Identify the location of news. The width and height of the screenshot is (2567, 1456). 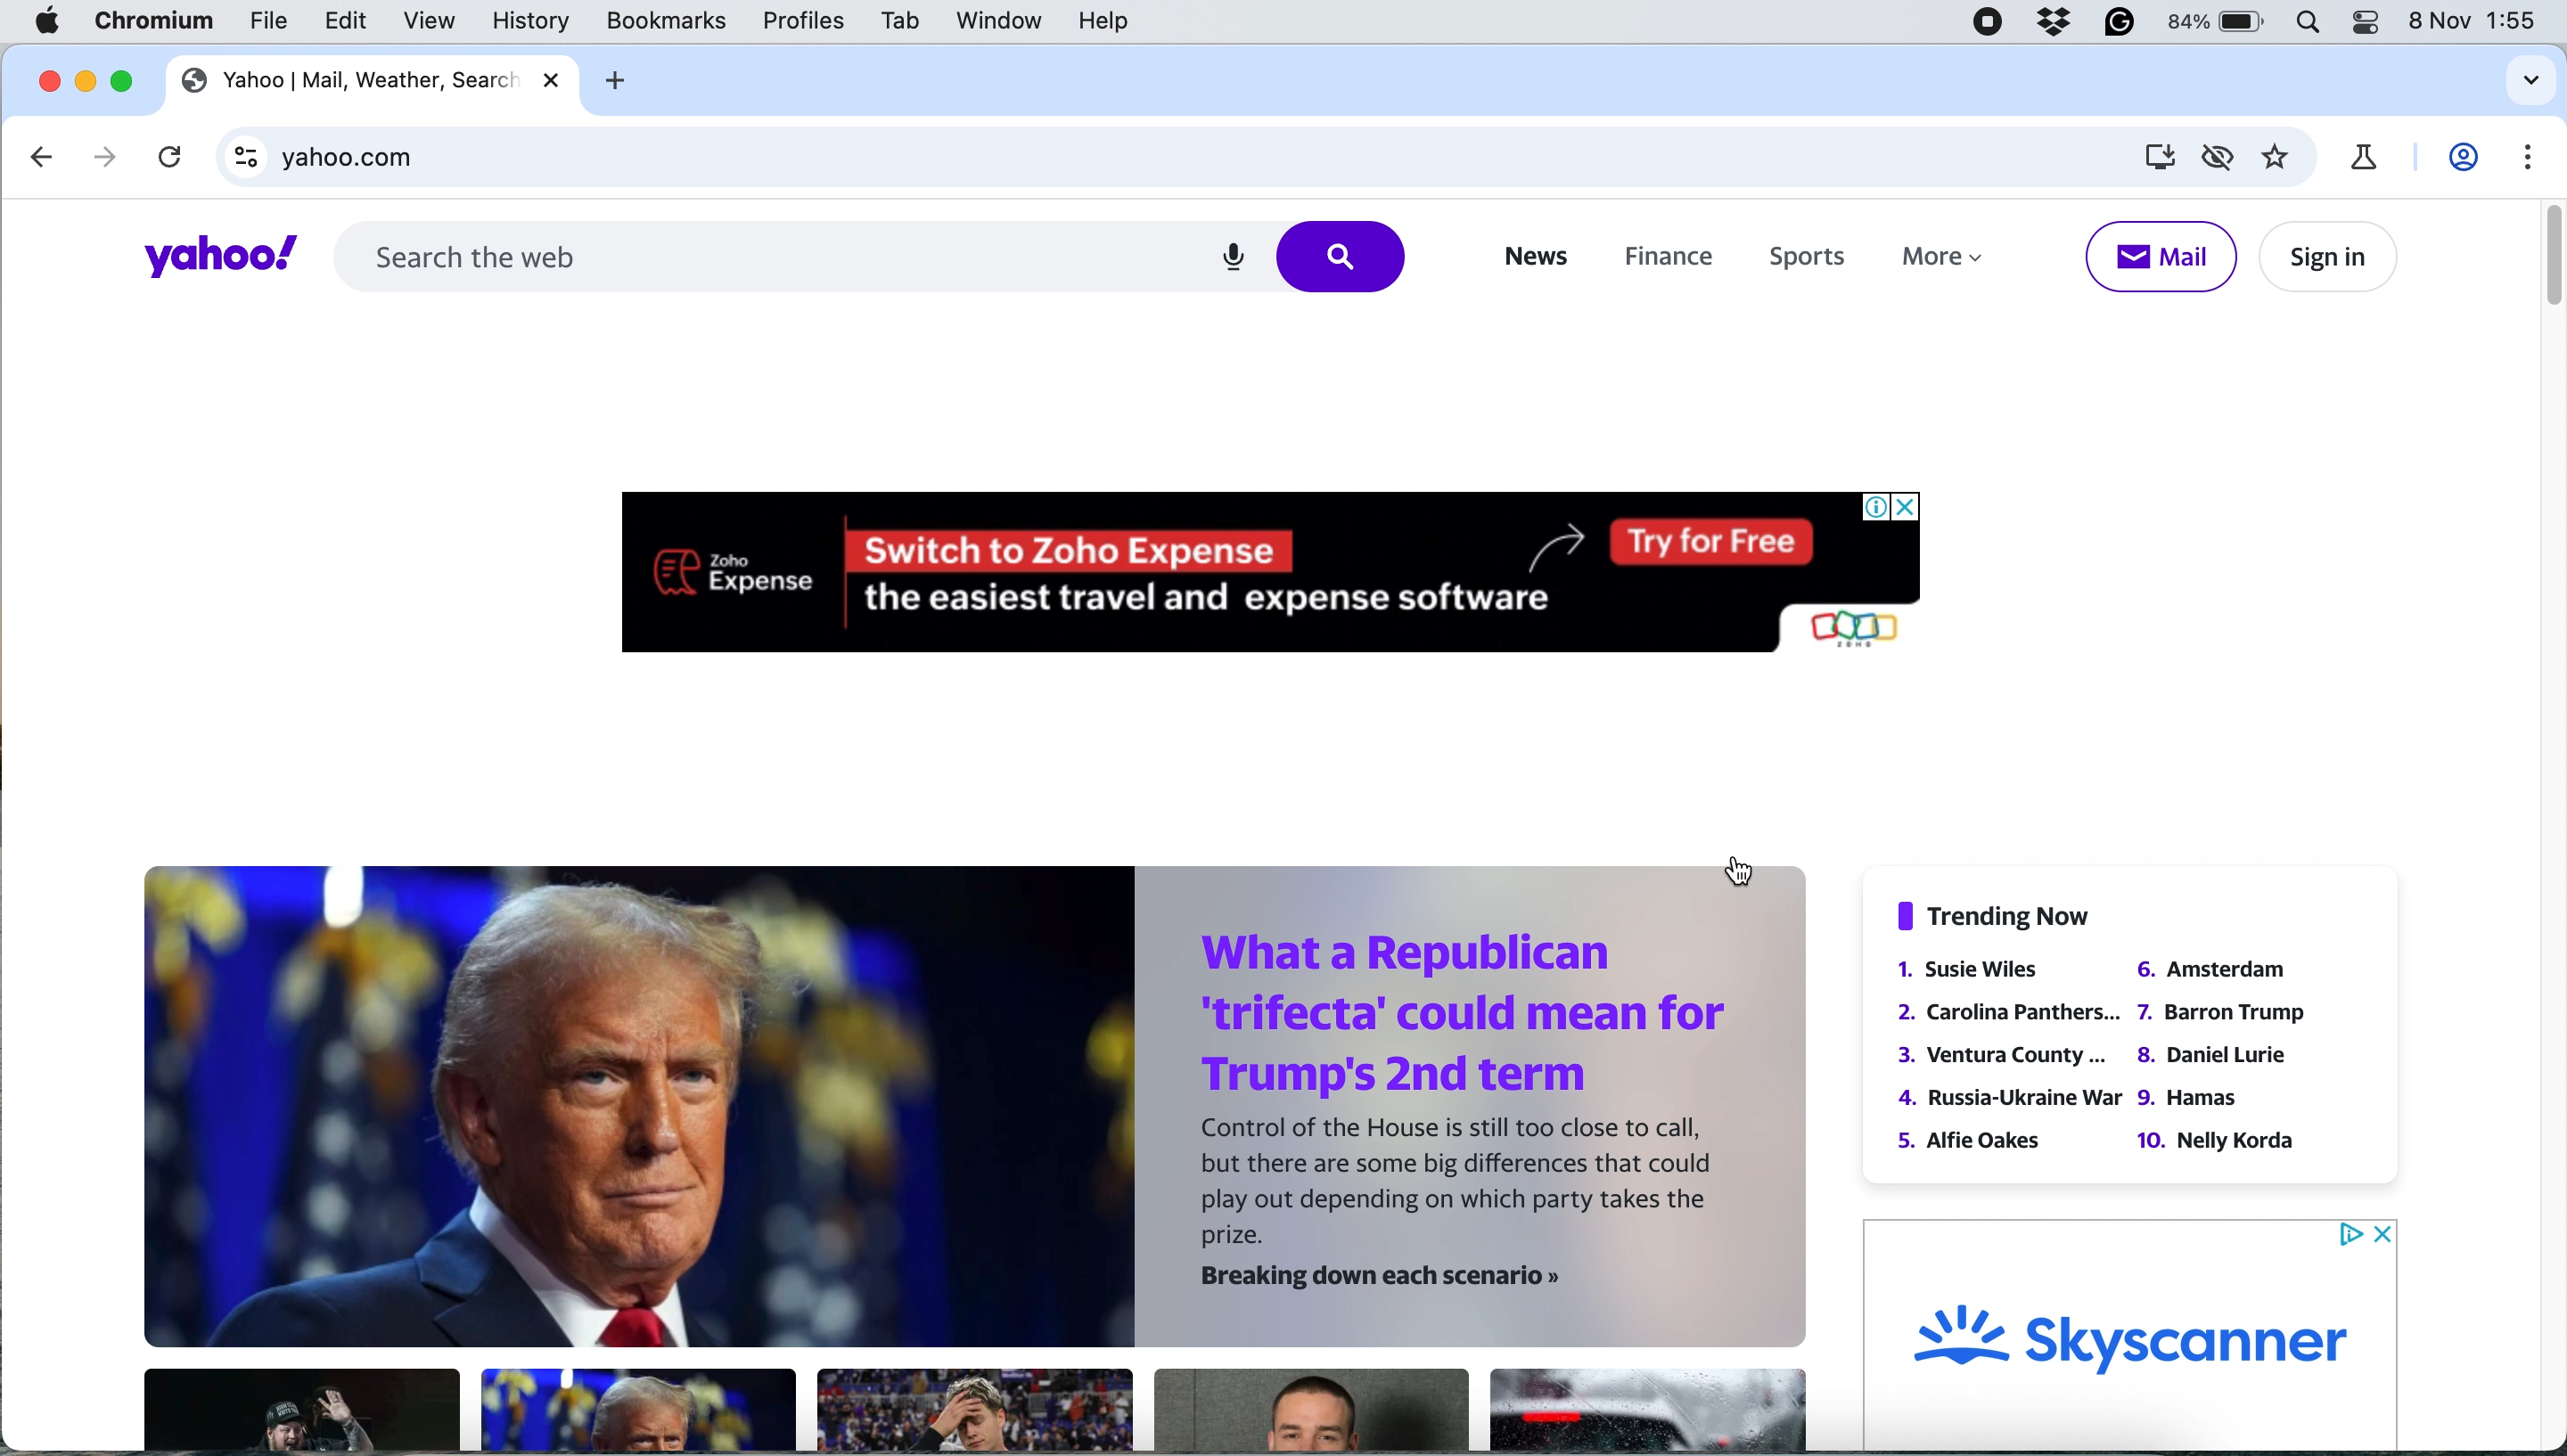
(1530, 258).